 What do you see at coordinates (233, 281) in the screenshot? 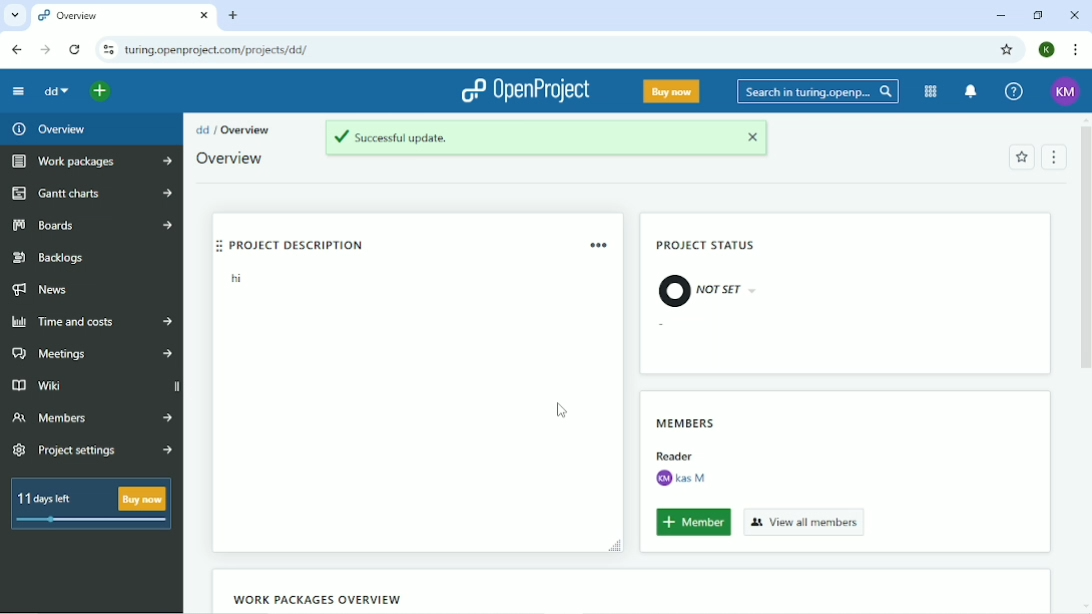
I see `hi` at bounding box center [233, 281].